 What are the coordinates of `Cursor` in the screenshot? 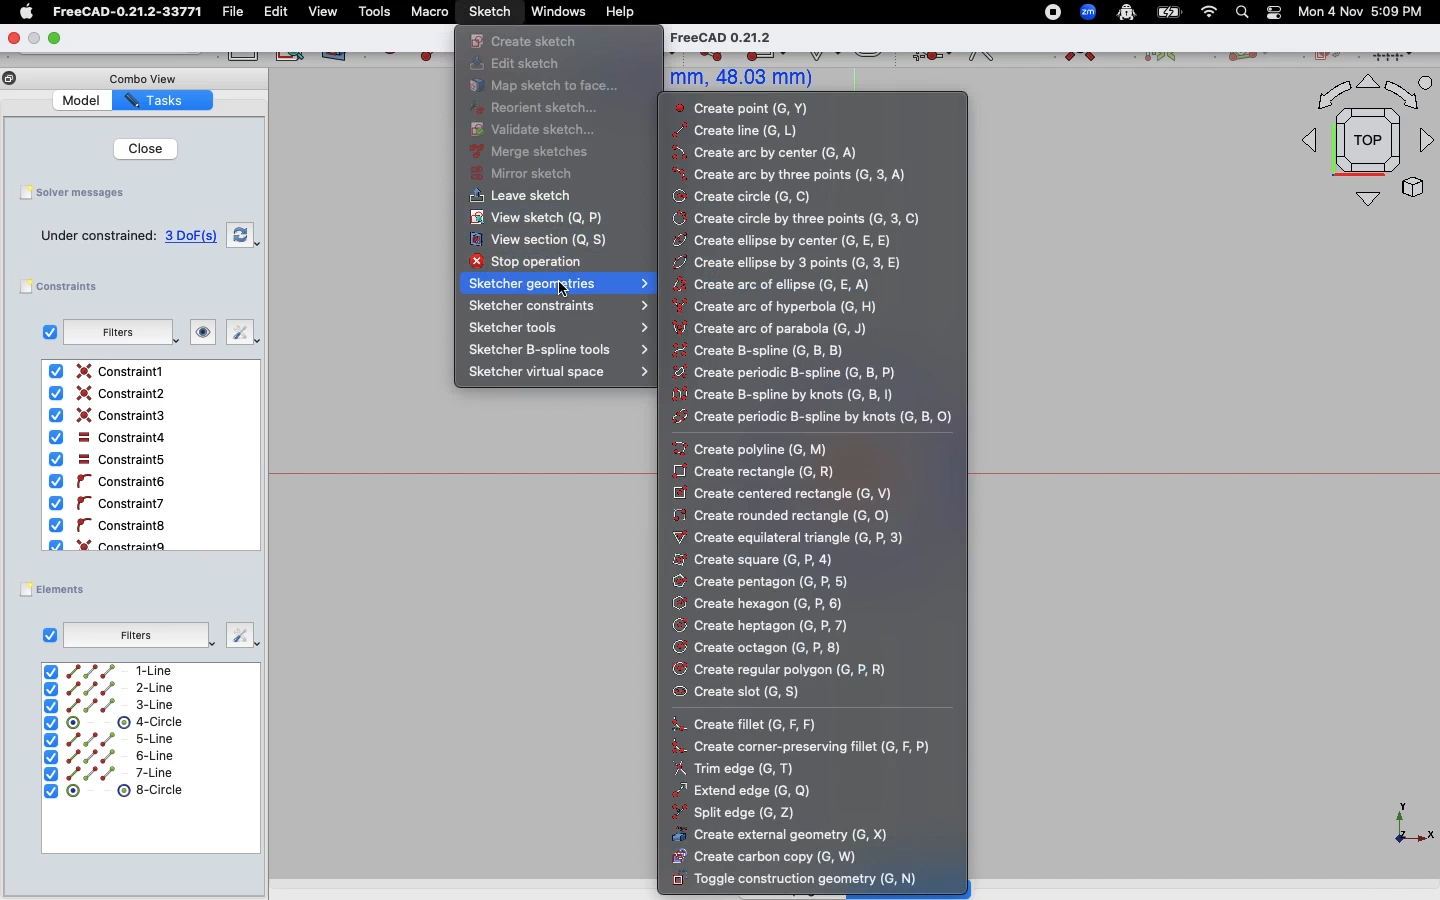 It's located at (564, 289).